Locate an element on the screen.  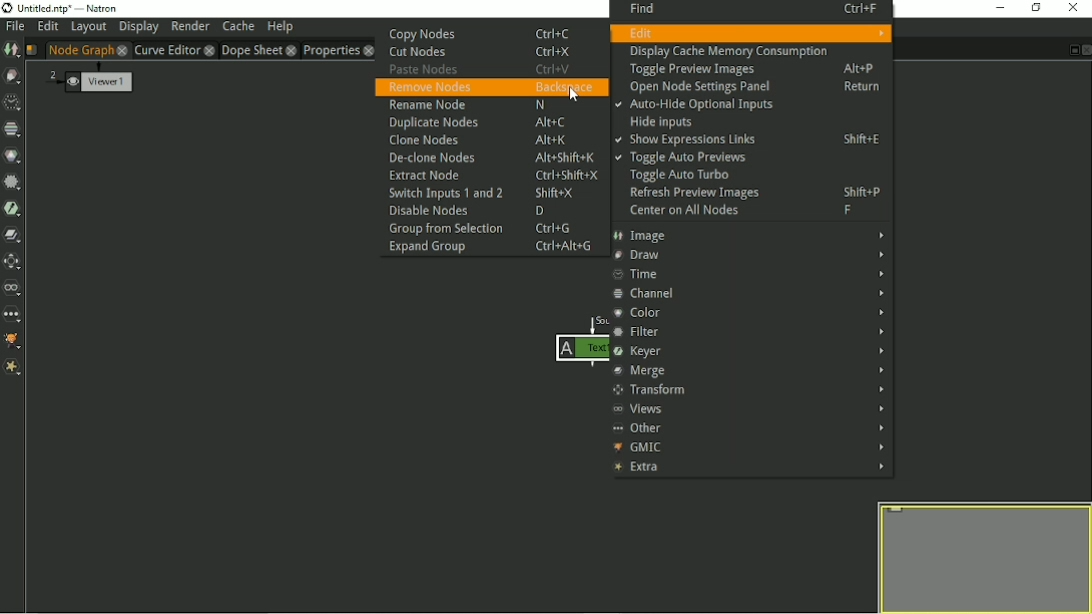
Cache is located at coordinates (238, 26).